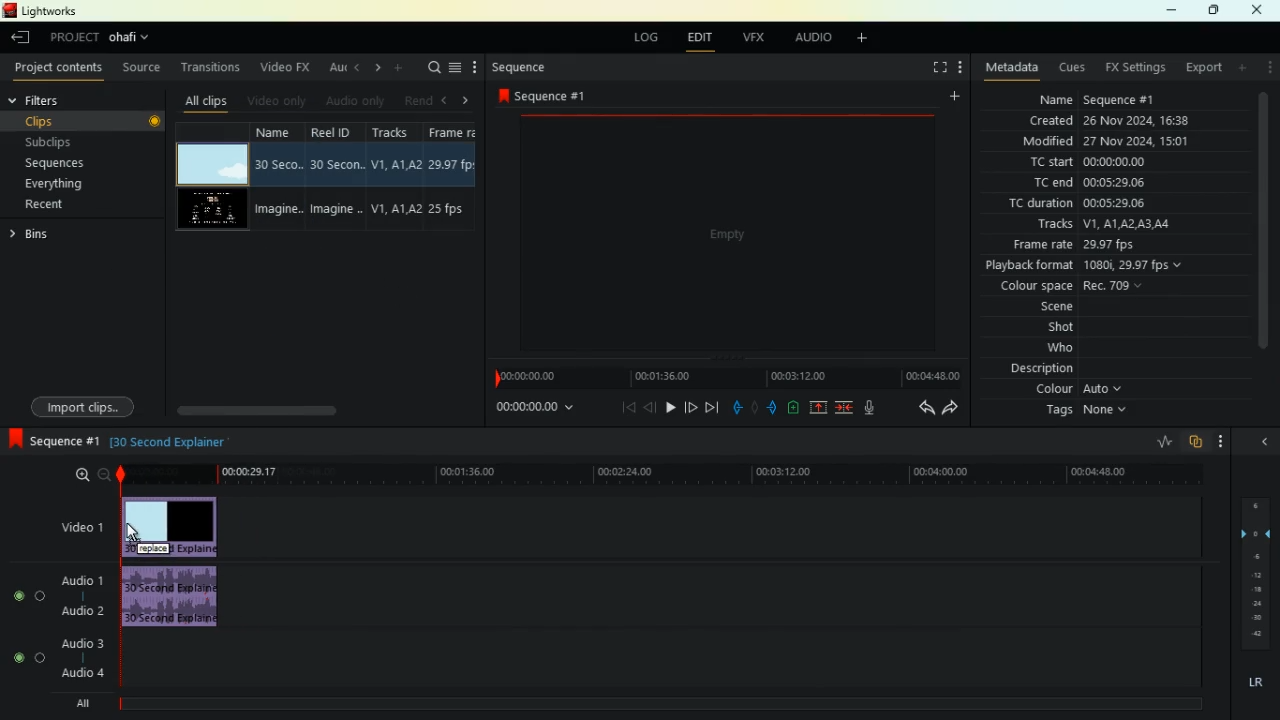  Describe the element at coordinates (725, 235) in the screenshot. I see `screen` at that location.